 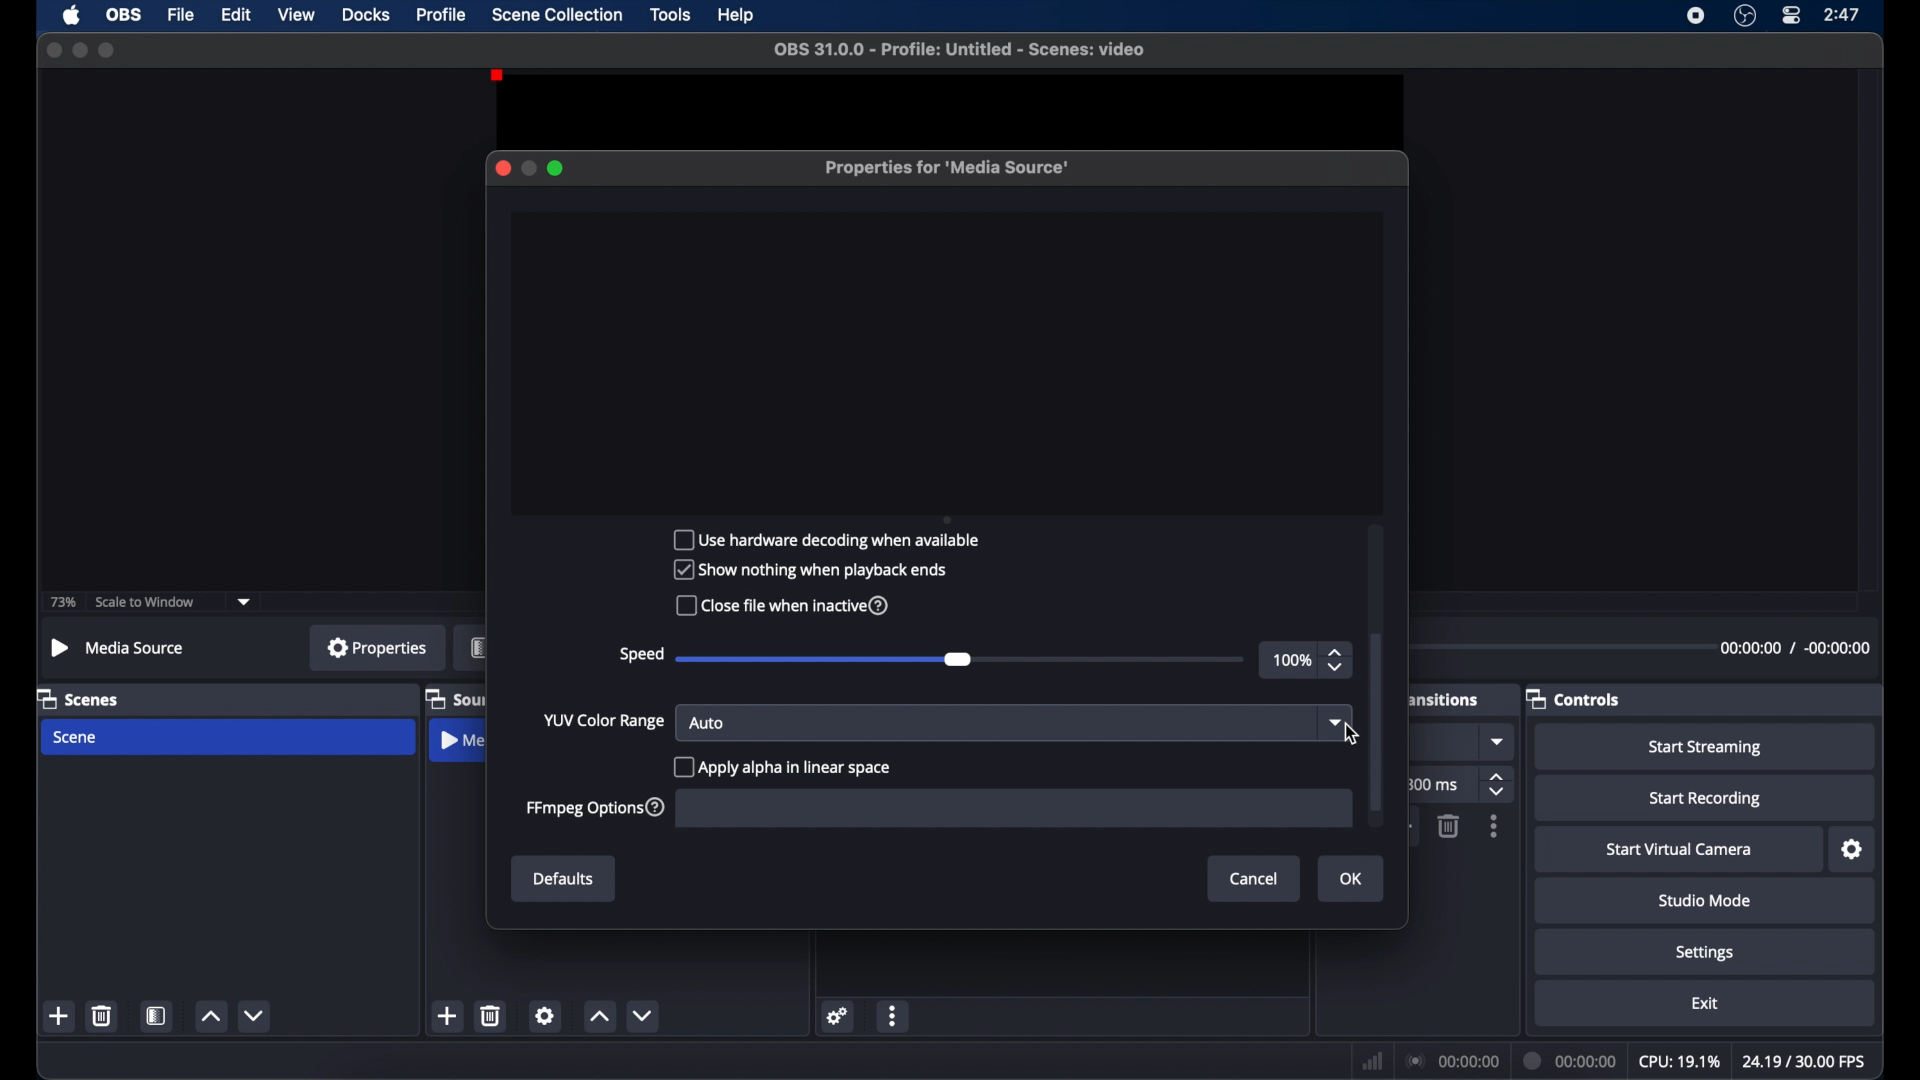 I want to click on settings, so click(x=1852, y=850).